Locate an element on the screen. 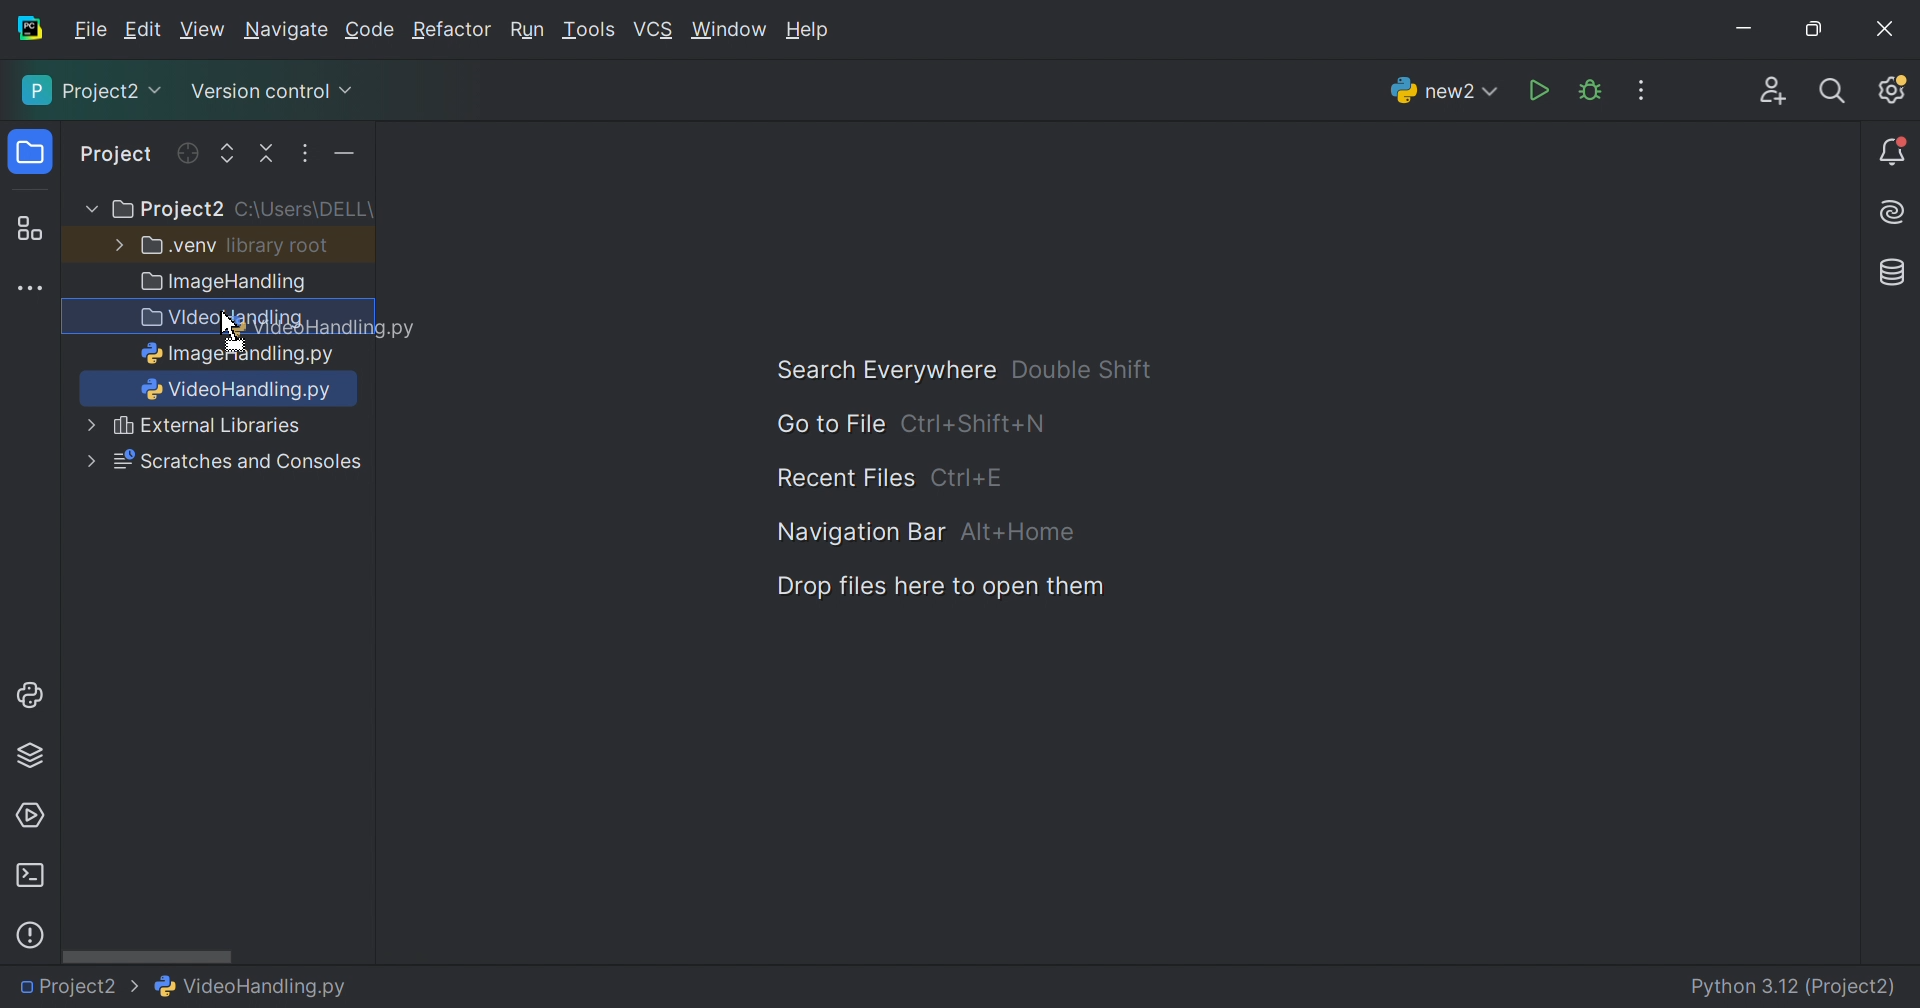  Navigation Bar is located at coordinates (857, 531).